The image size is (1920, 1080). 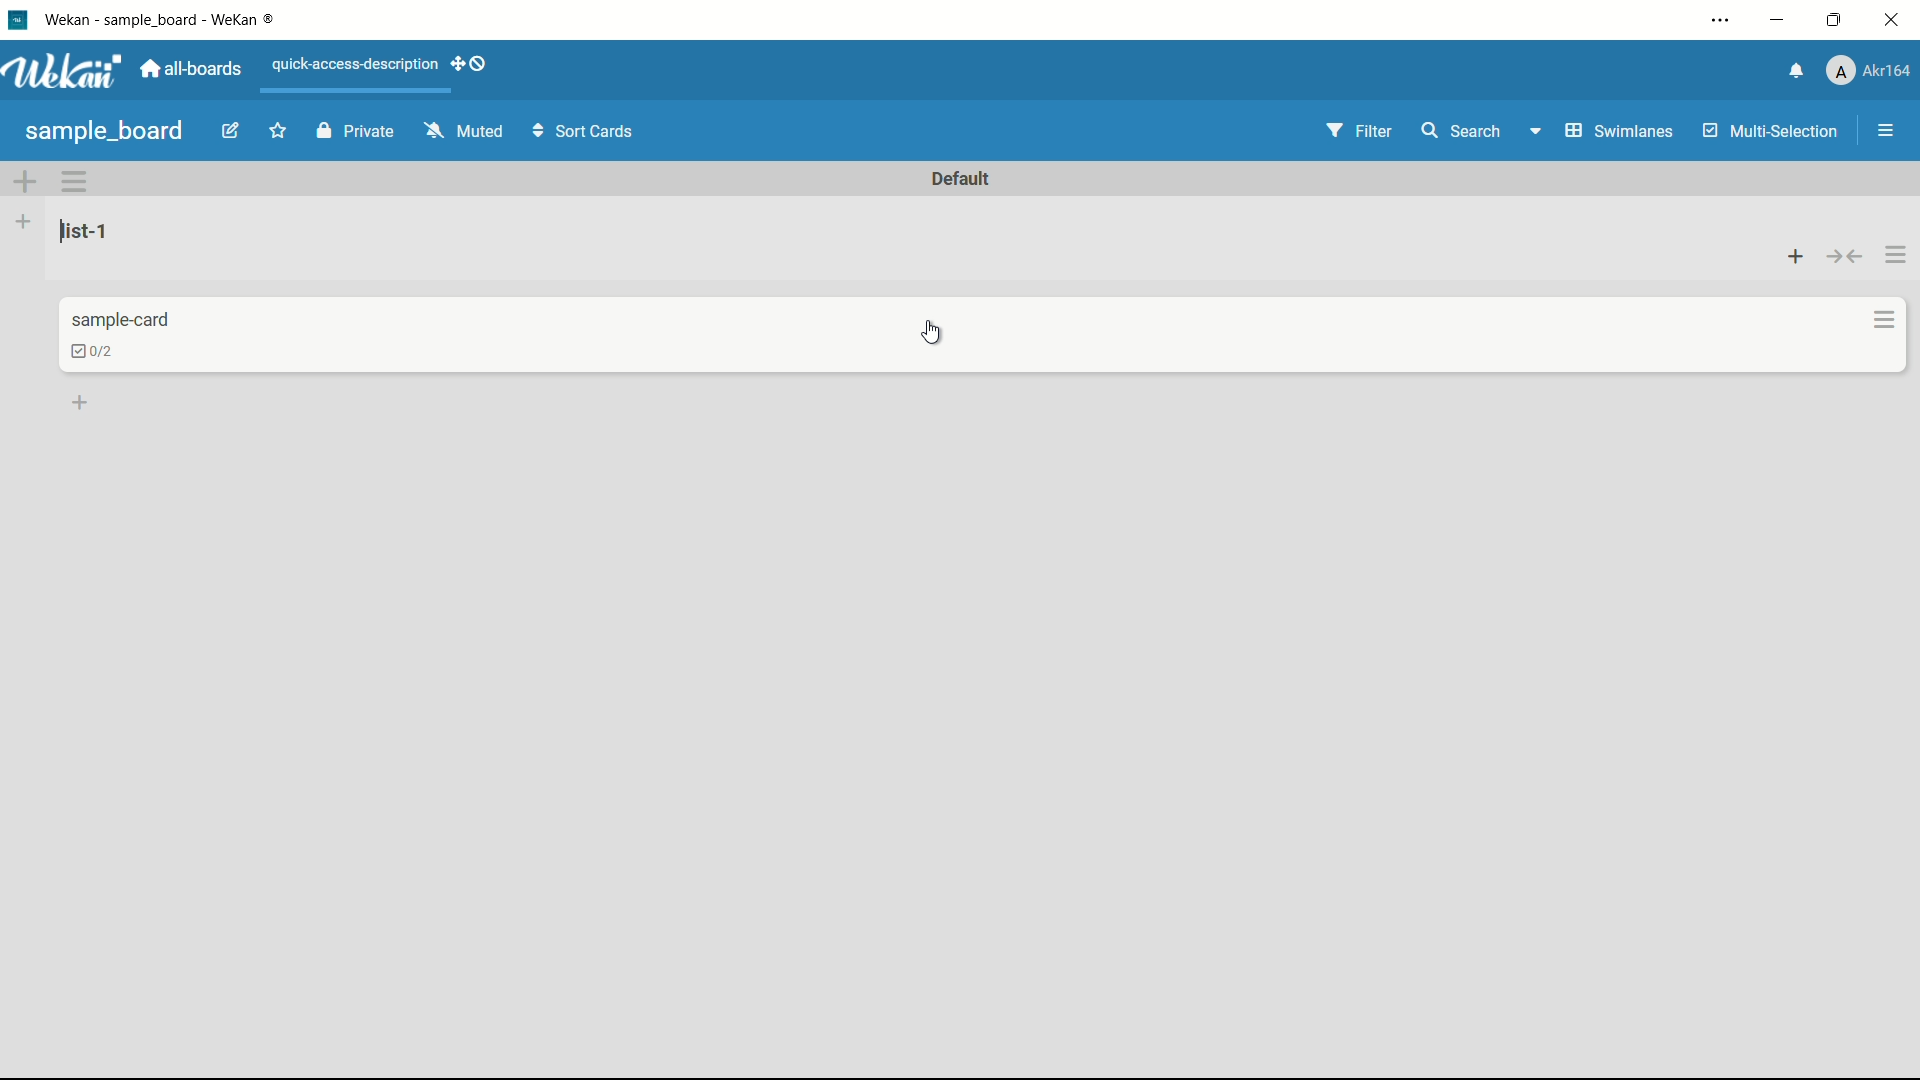 What do you see at coordinates (586, 132) in the screenshot?
I see `sort cards` at bounding box center [586, 132].